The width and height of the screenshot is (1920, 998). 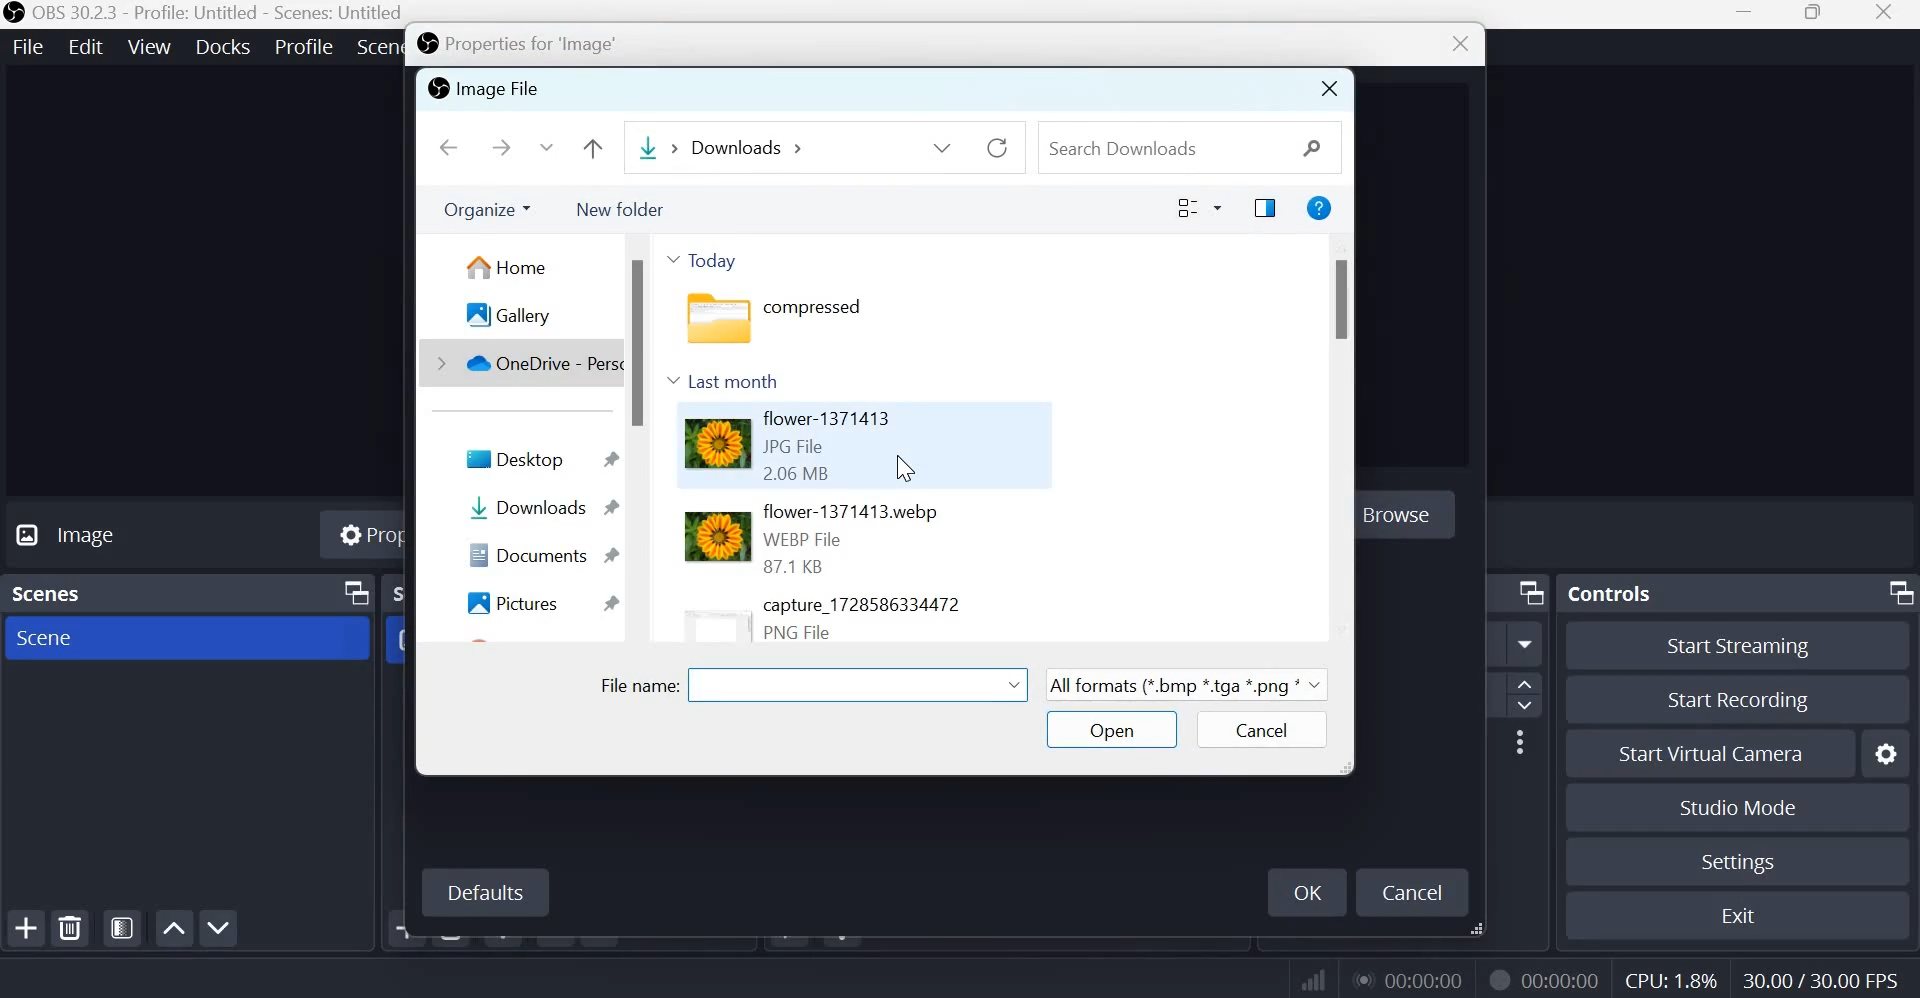 What do you see at coordinates (122, 928) in the screenshot?
I see `Open scene filters` at bounding box center [122, 928].